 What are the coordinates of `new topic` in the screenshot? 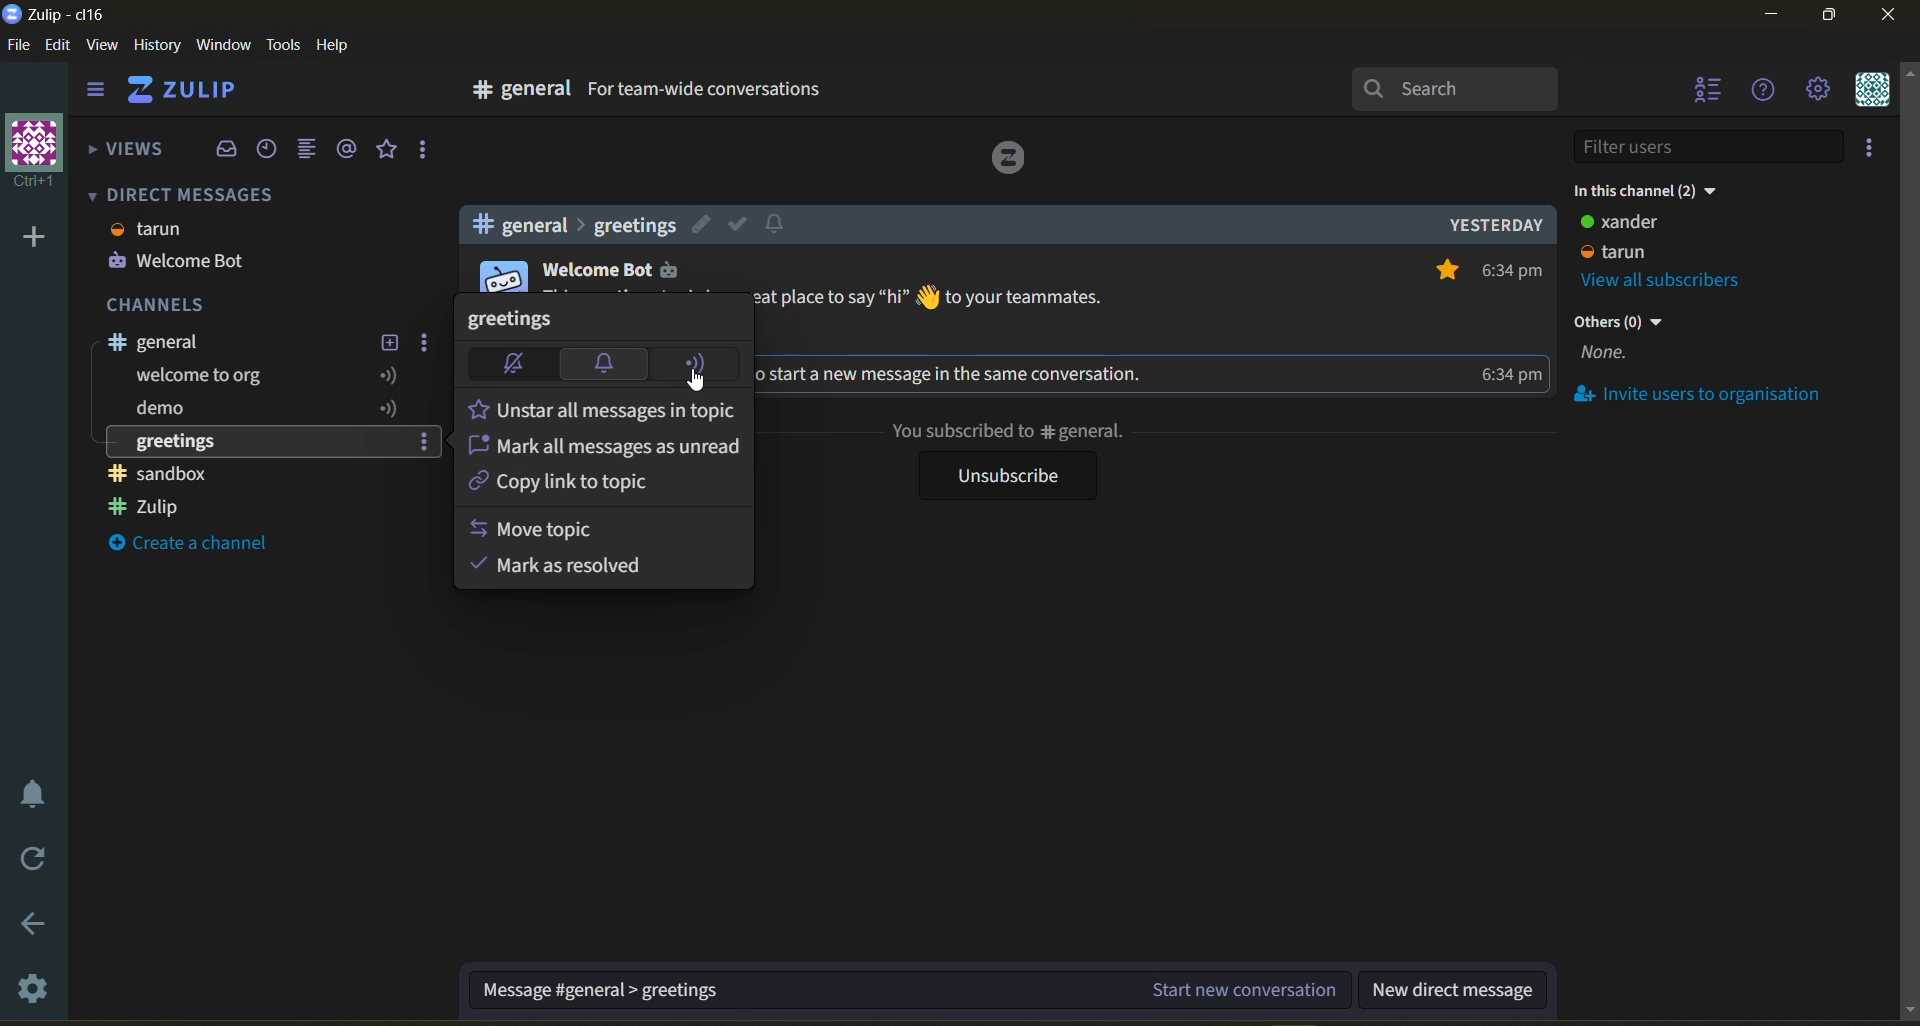 It's located at (388, 343).